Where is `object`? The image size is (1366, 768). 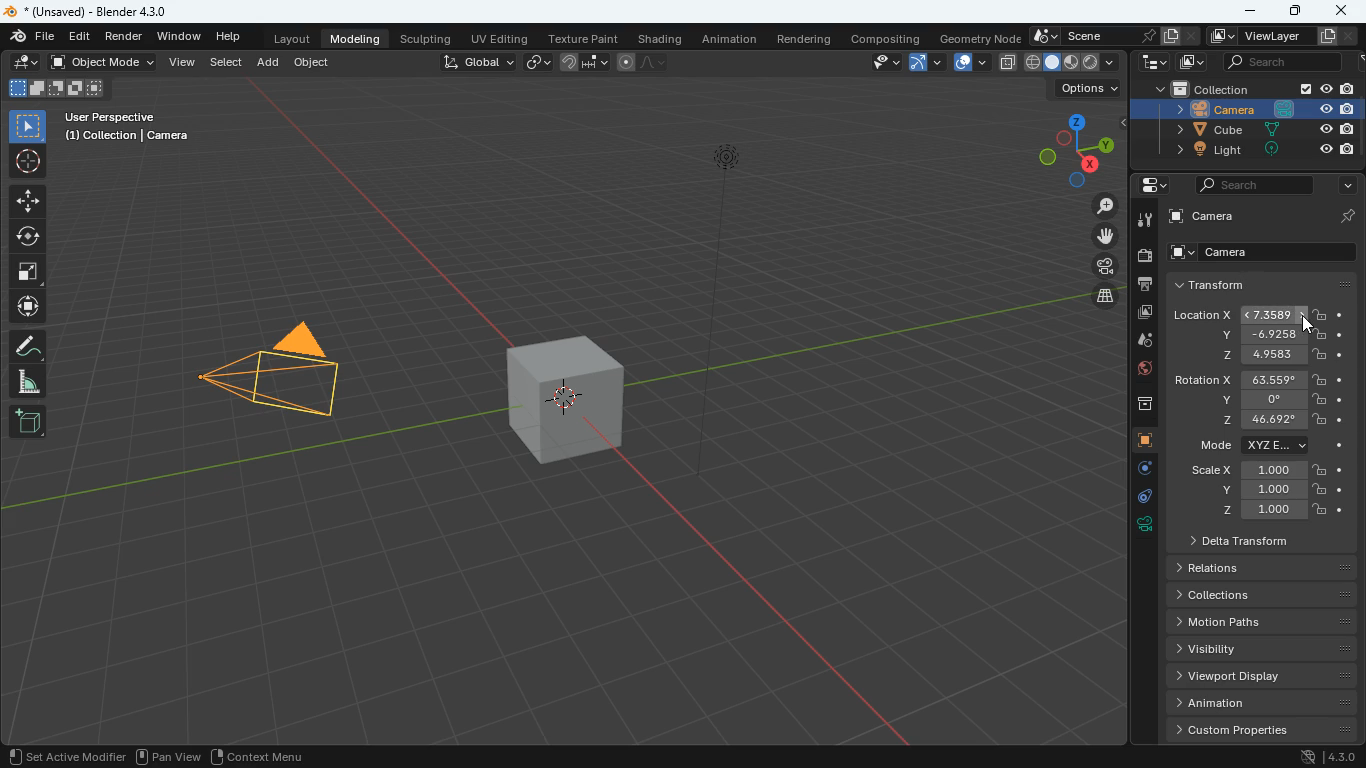
object is located at coordinates (310, 64).